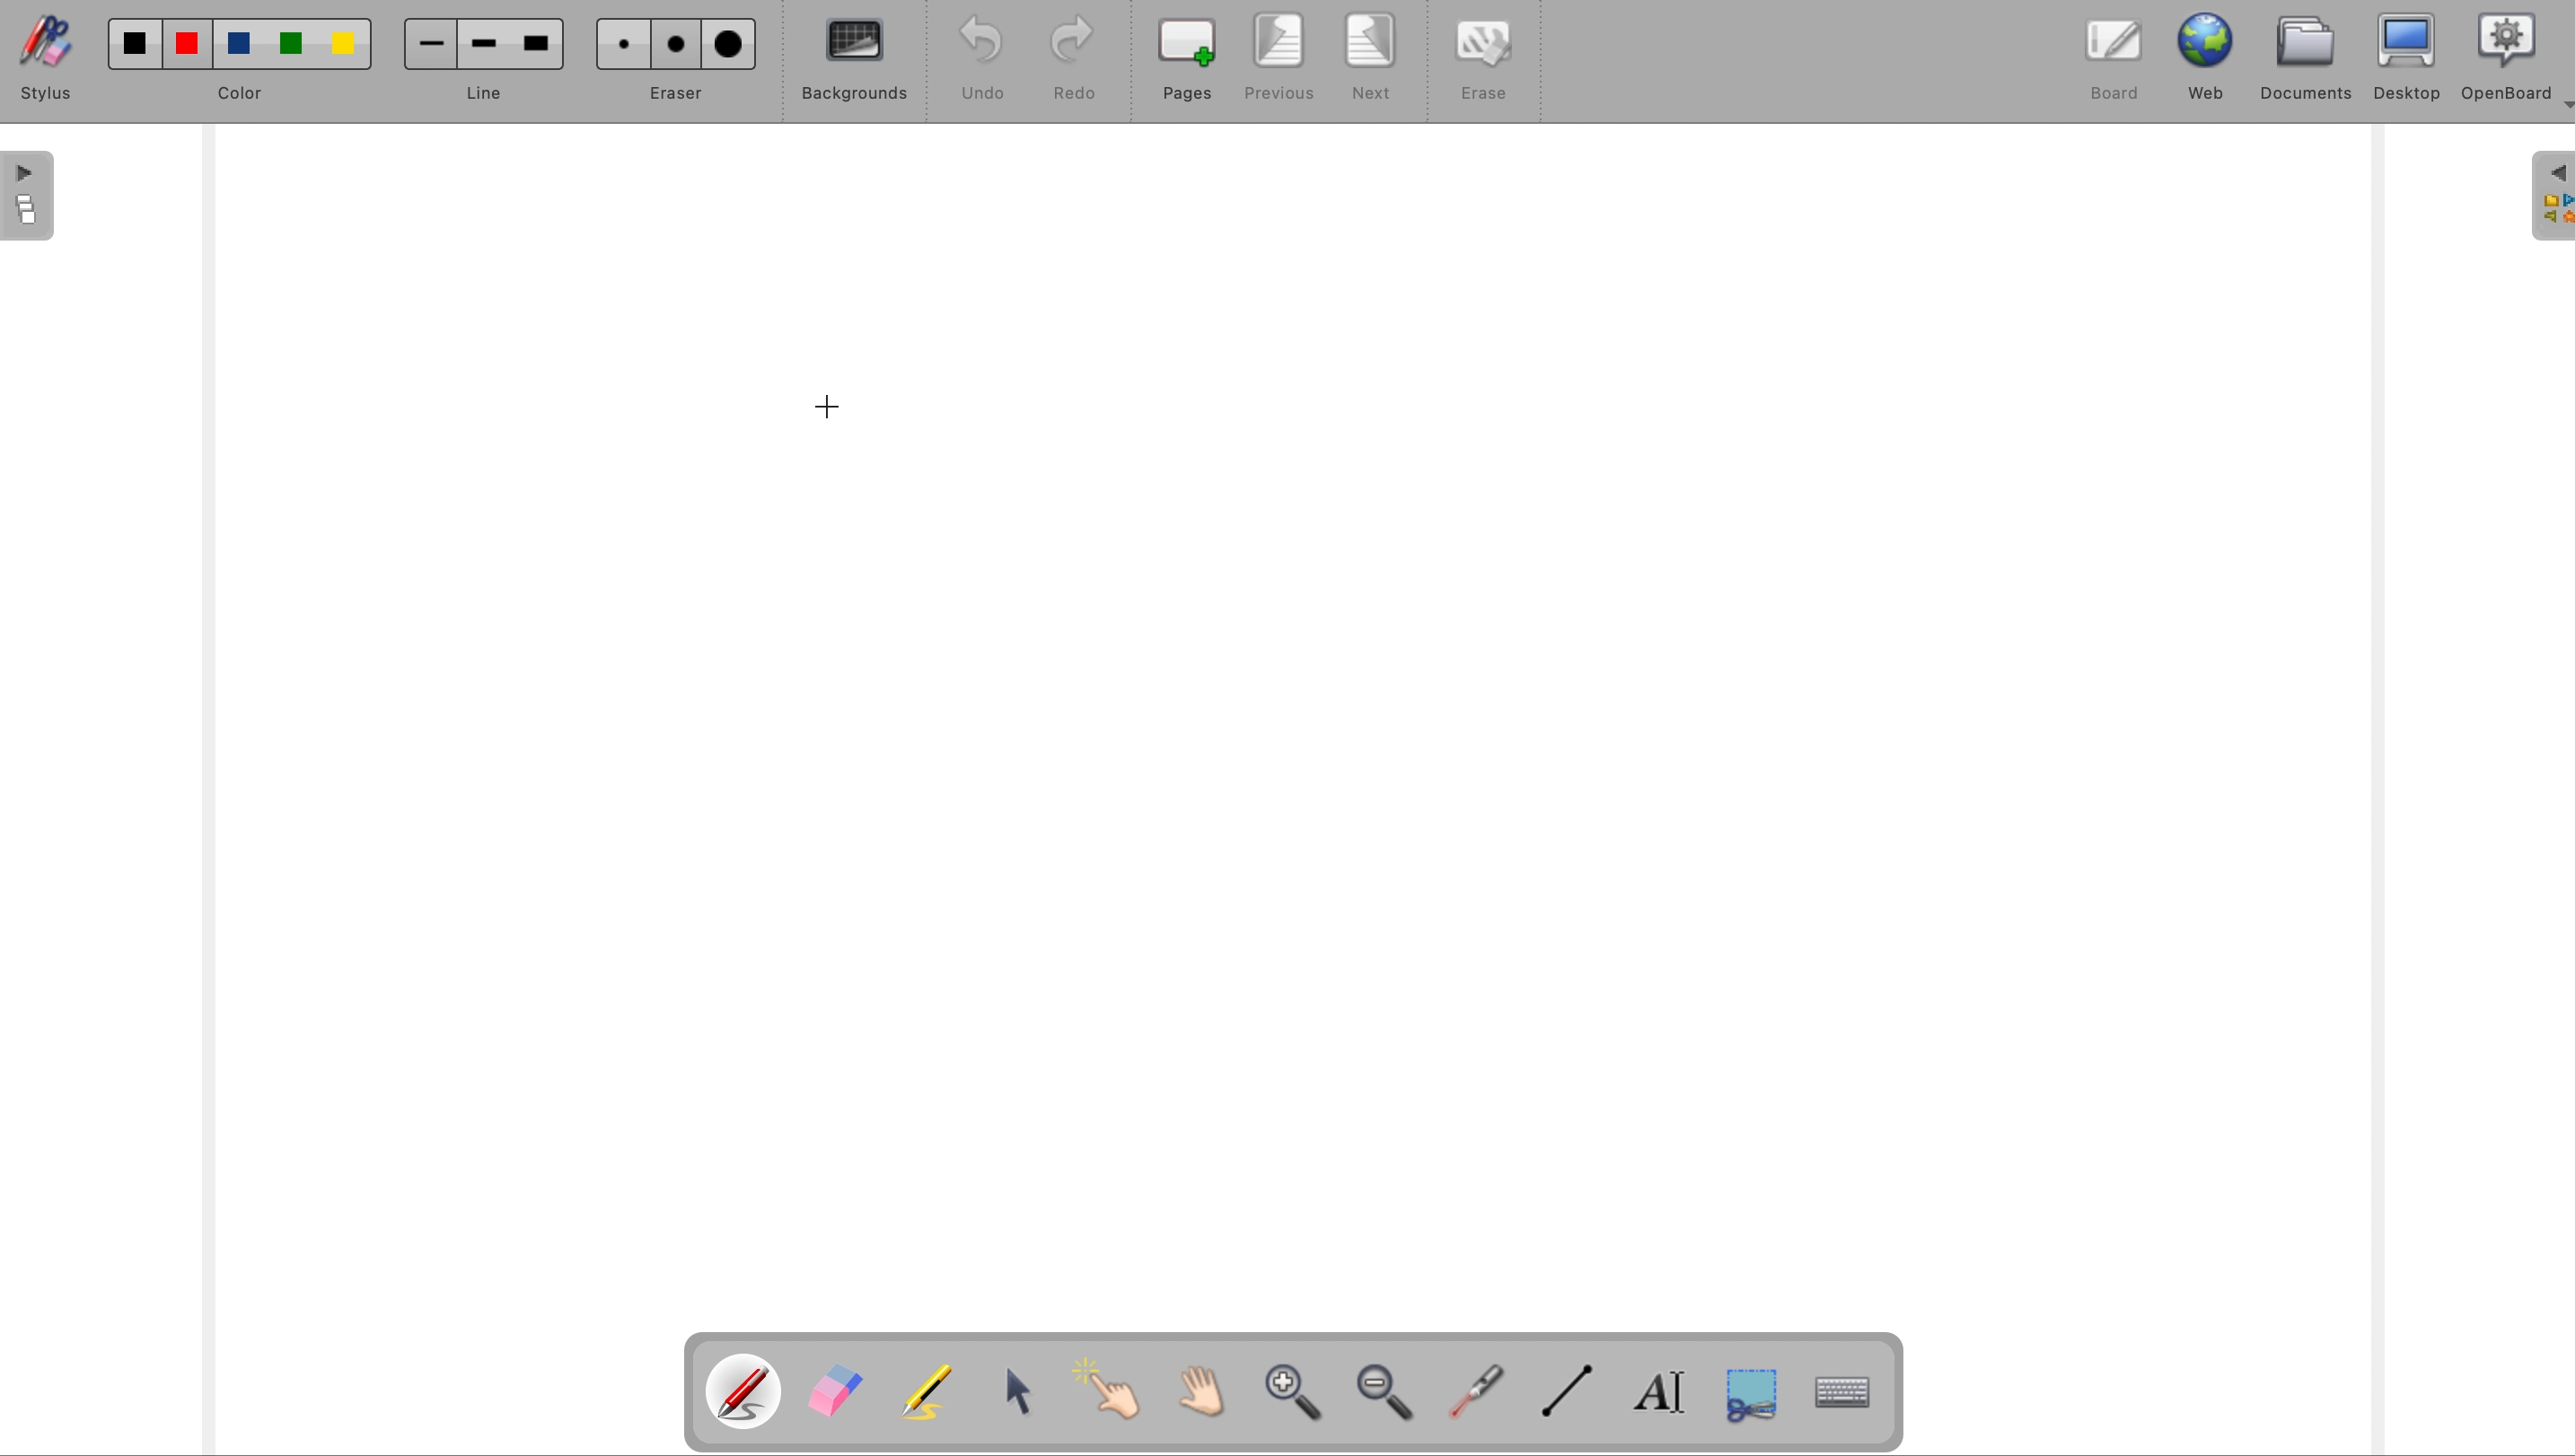 The width and height of the screenshot is (2575, 1456). I want to click on sidebar, so click(2548, 197).